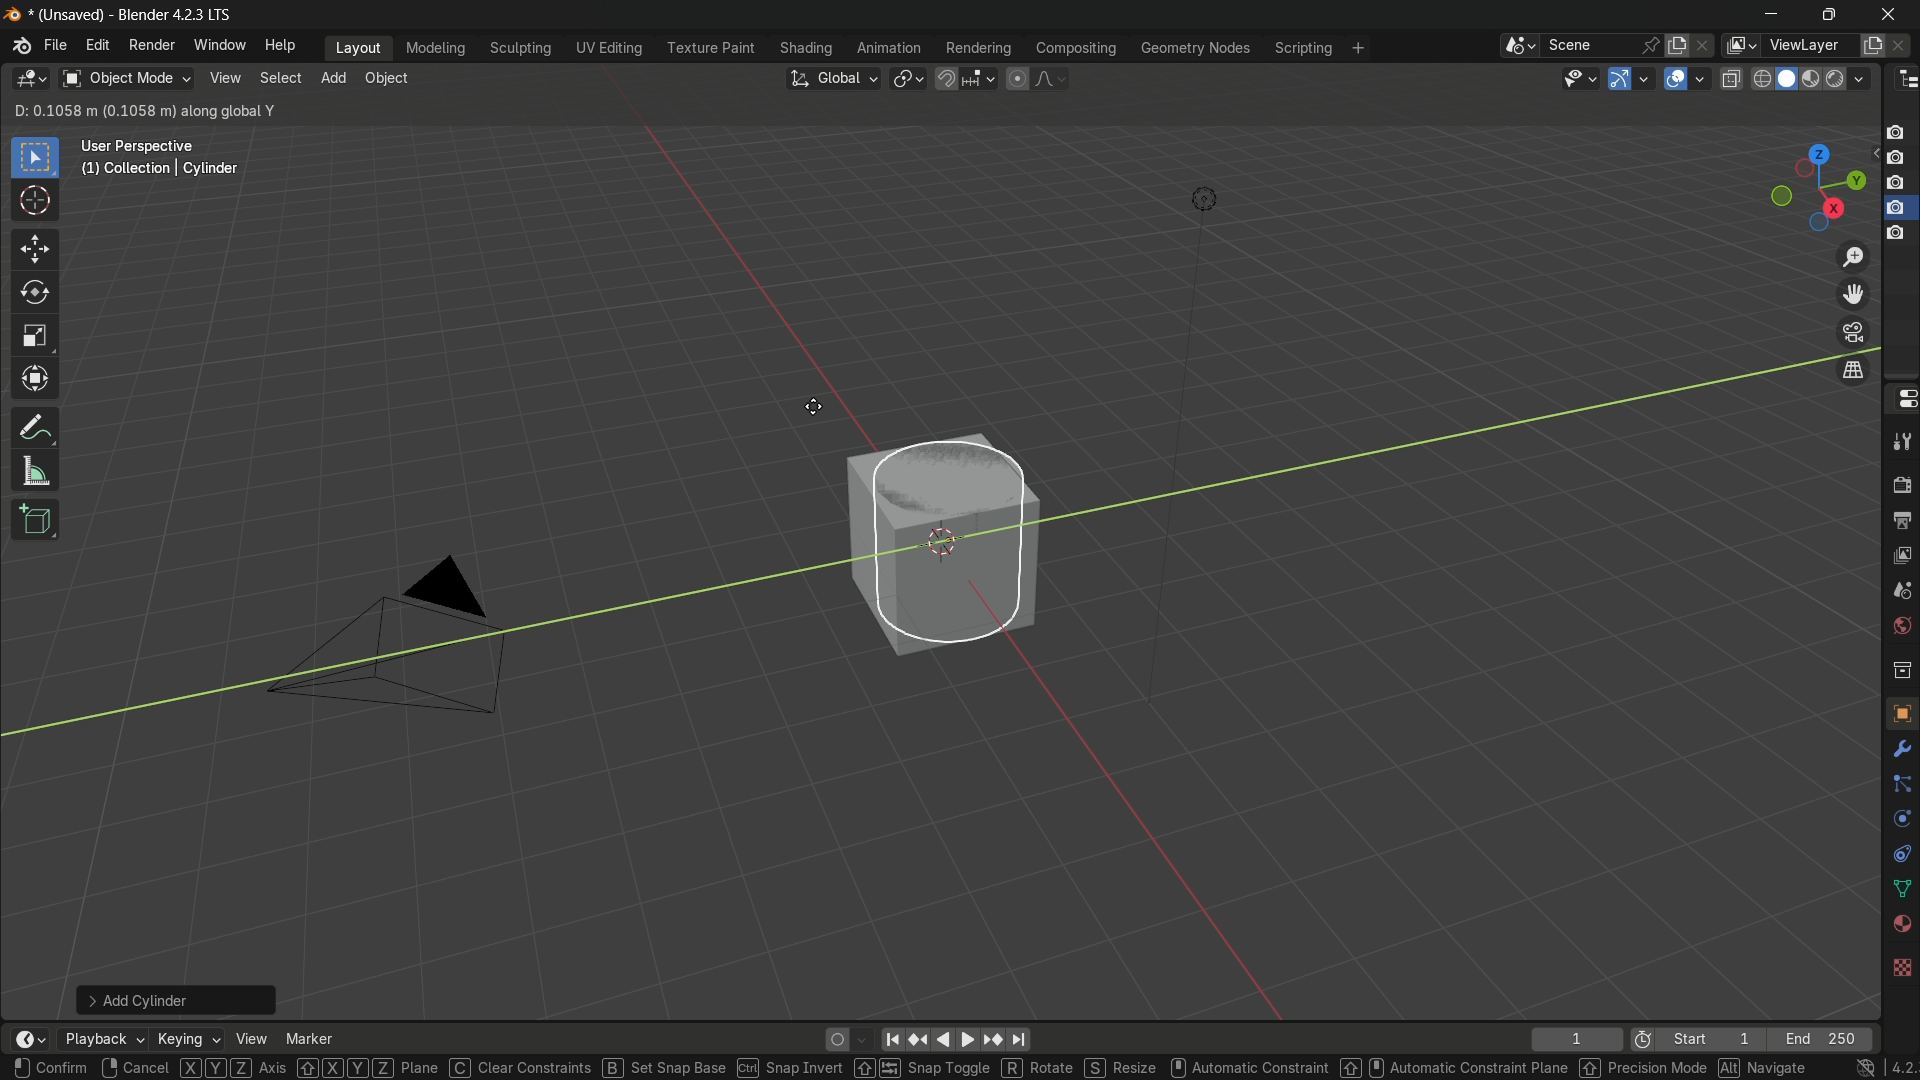 This screenshot has width=1920, height=1080. What do you see at coordinates (1050, 79) in the screenshot?
I see `proportional editing falloff` at bounding box center [1050, 79].